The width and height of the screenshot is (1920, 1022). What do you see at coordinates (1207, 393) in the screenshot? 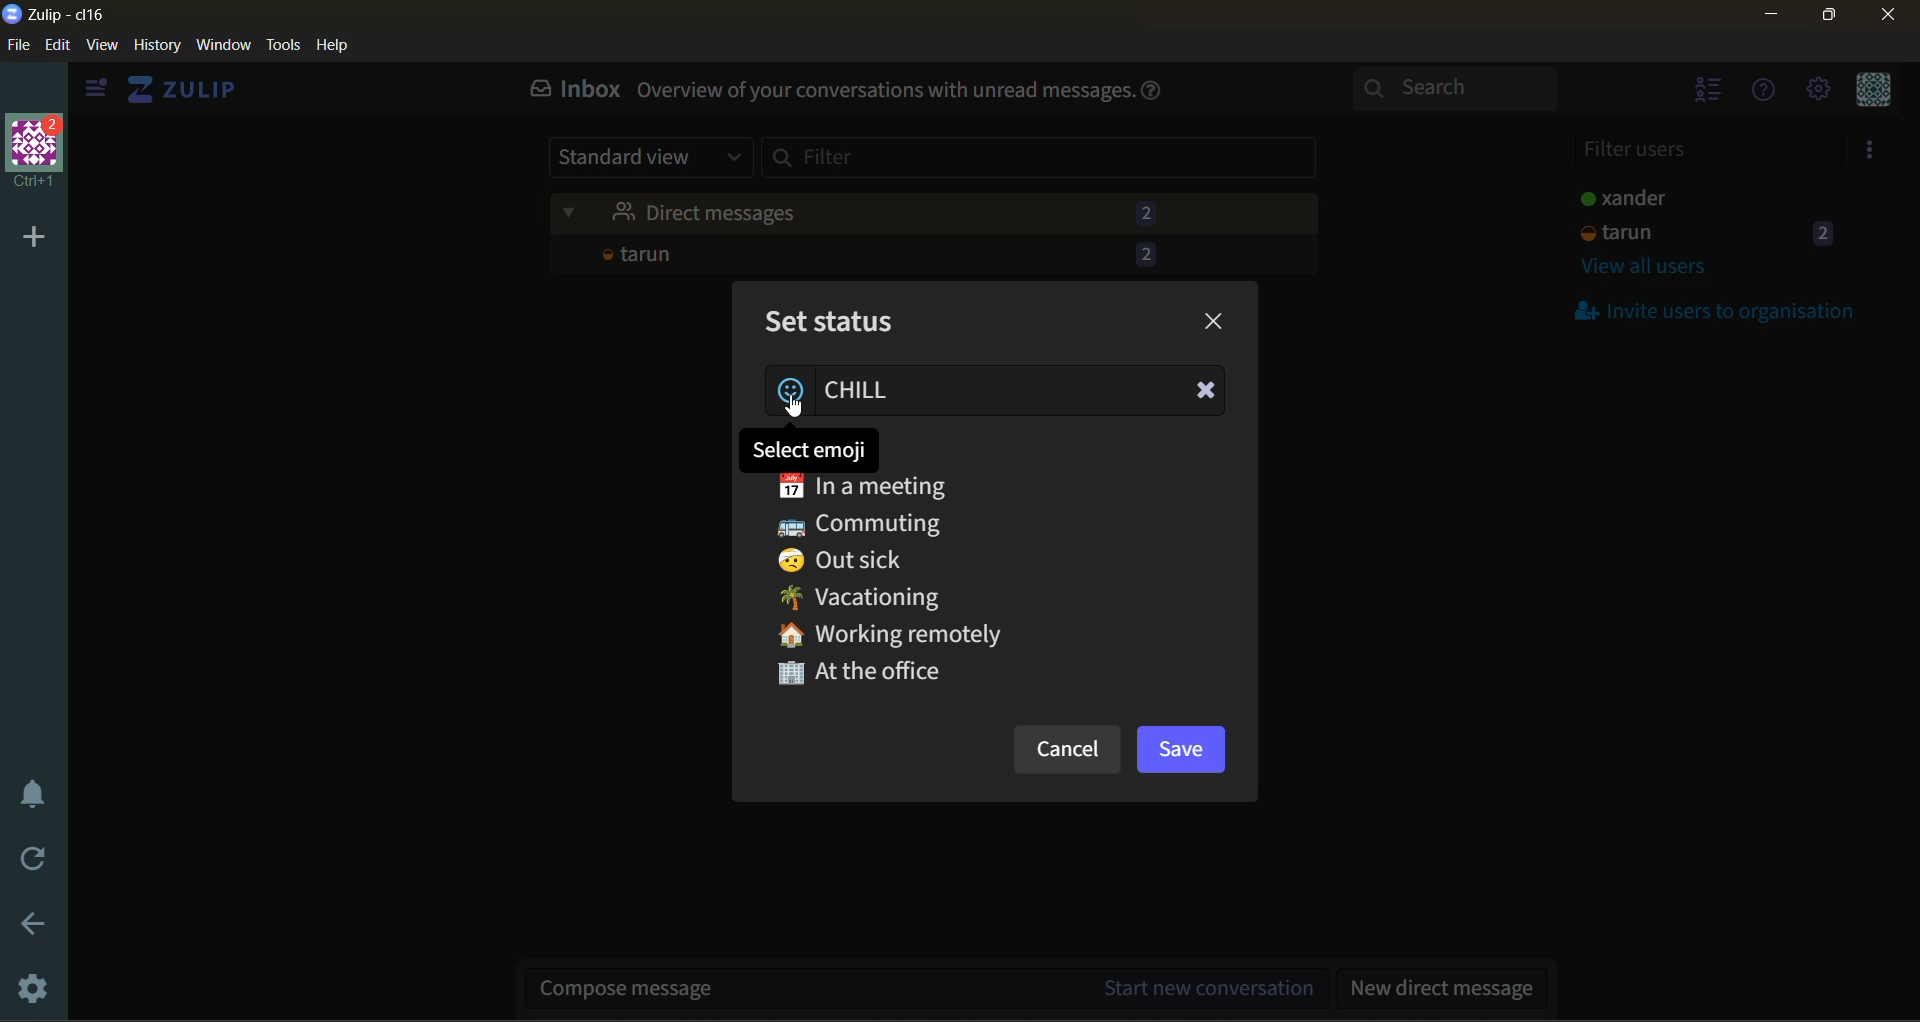
I see `Clear` at bounding box center [1207, 393].